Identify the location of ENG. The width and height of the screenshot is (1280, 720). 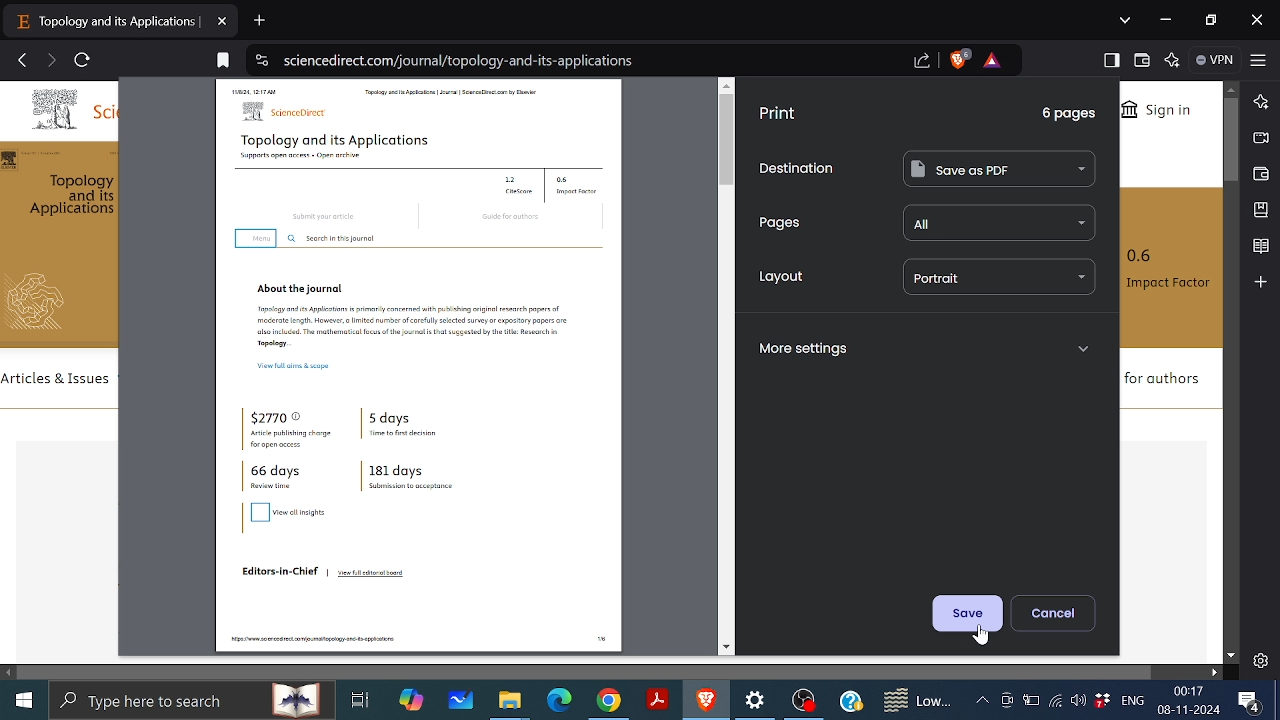
(1134, 700).